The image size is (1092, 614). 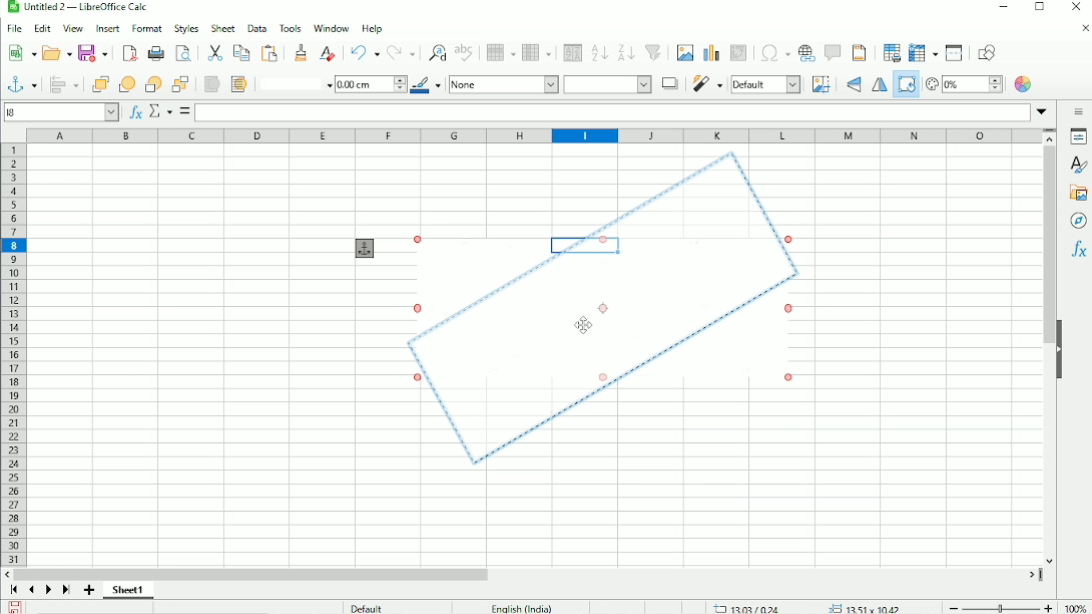 I want to click on Sidebar settings, so click(x=1076, y=111).